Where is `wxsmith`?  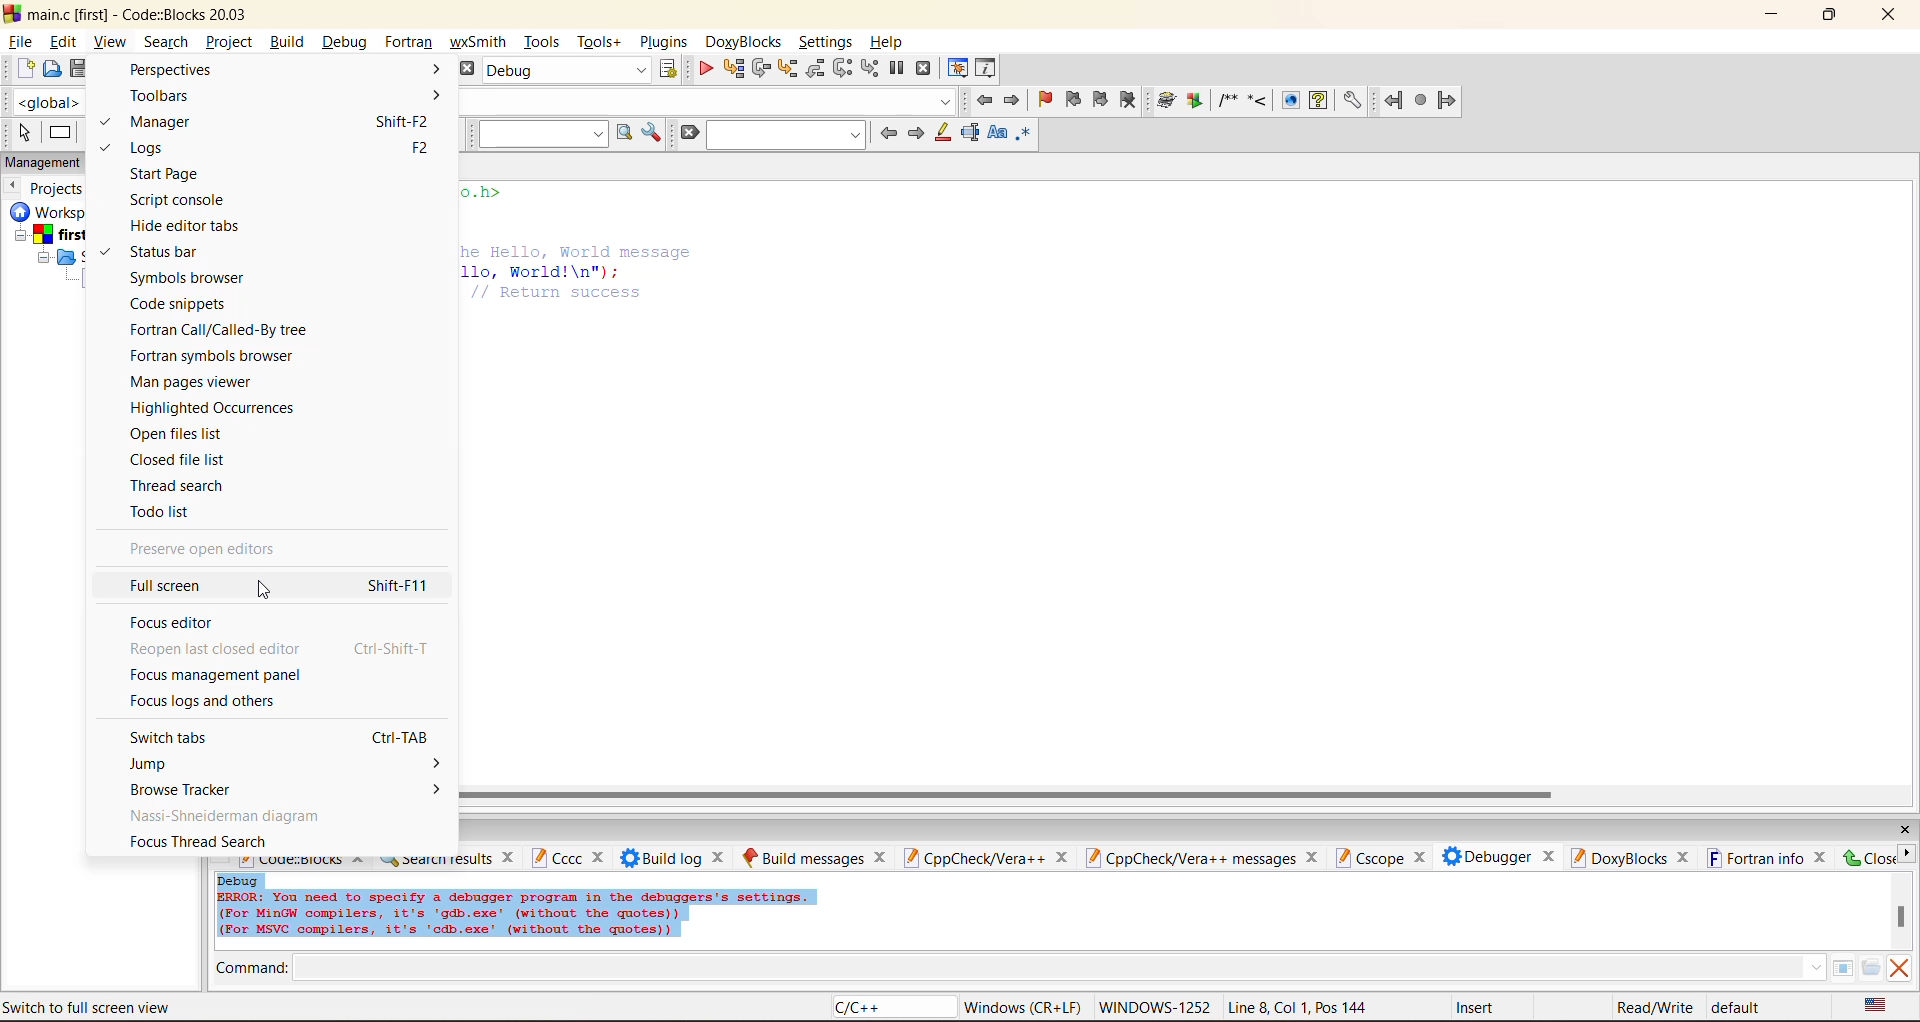
wxsmith is located at coordinates (477, 42).